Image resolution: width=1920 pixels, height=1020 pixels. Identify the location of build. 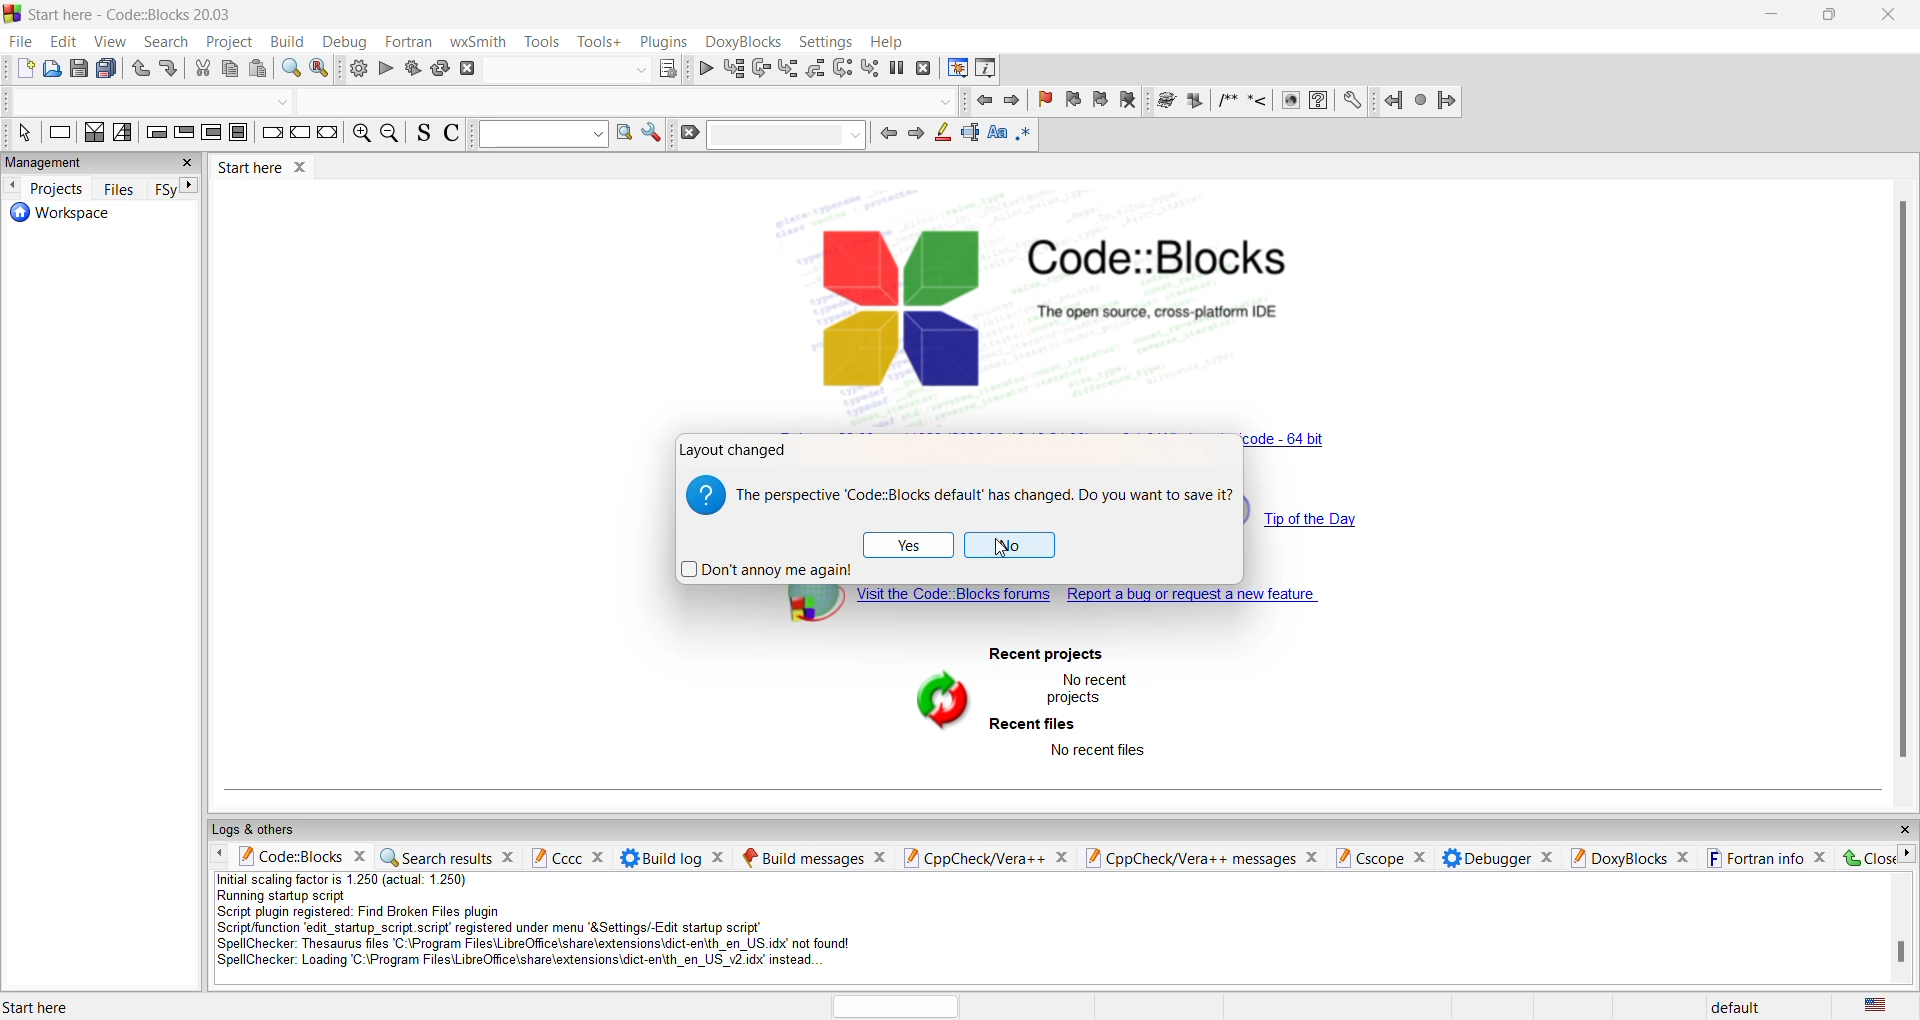
(358, 69).